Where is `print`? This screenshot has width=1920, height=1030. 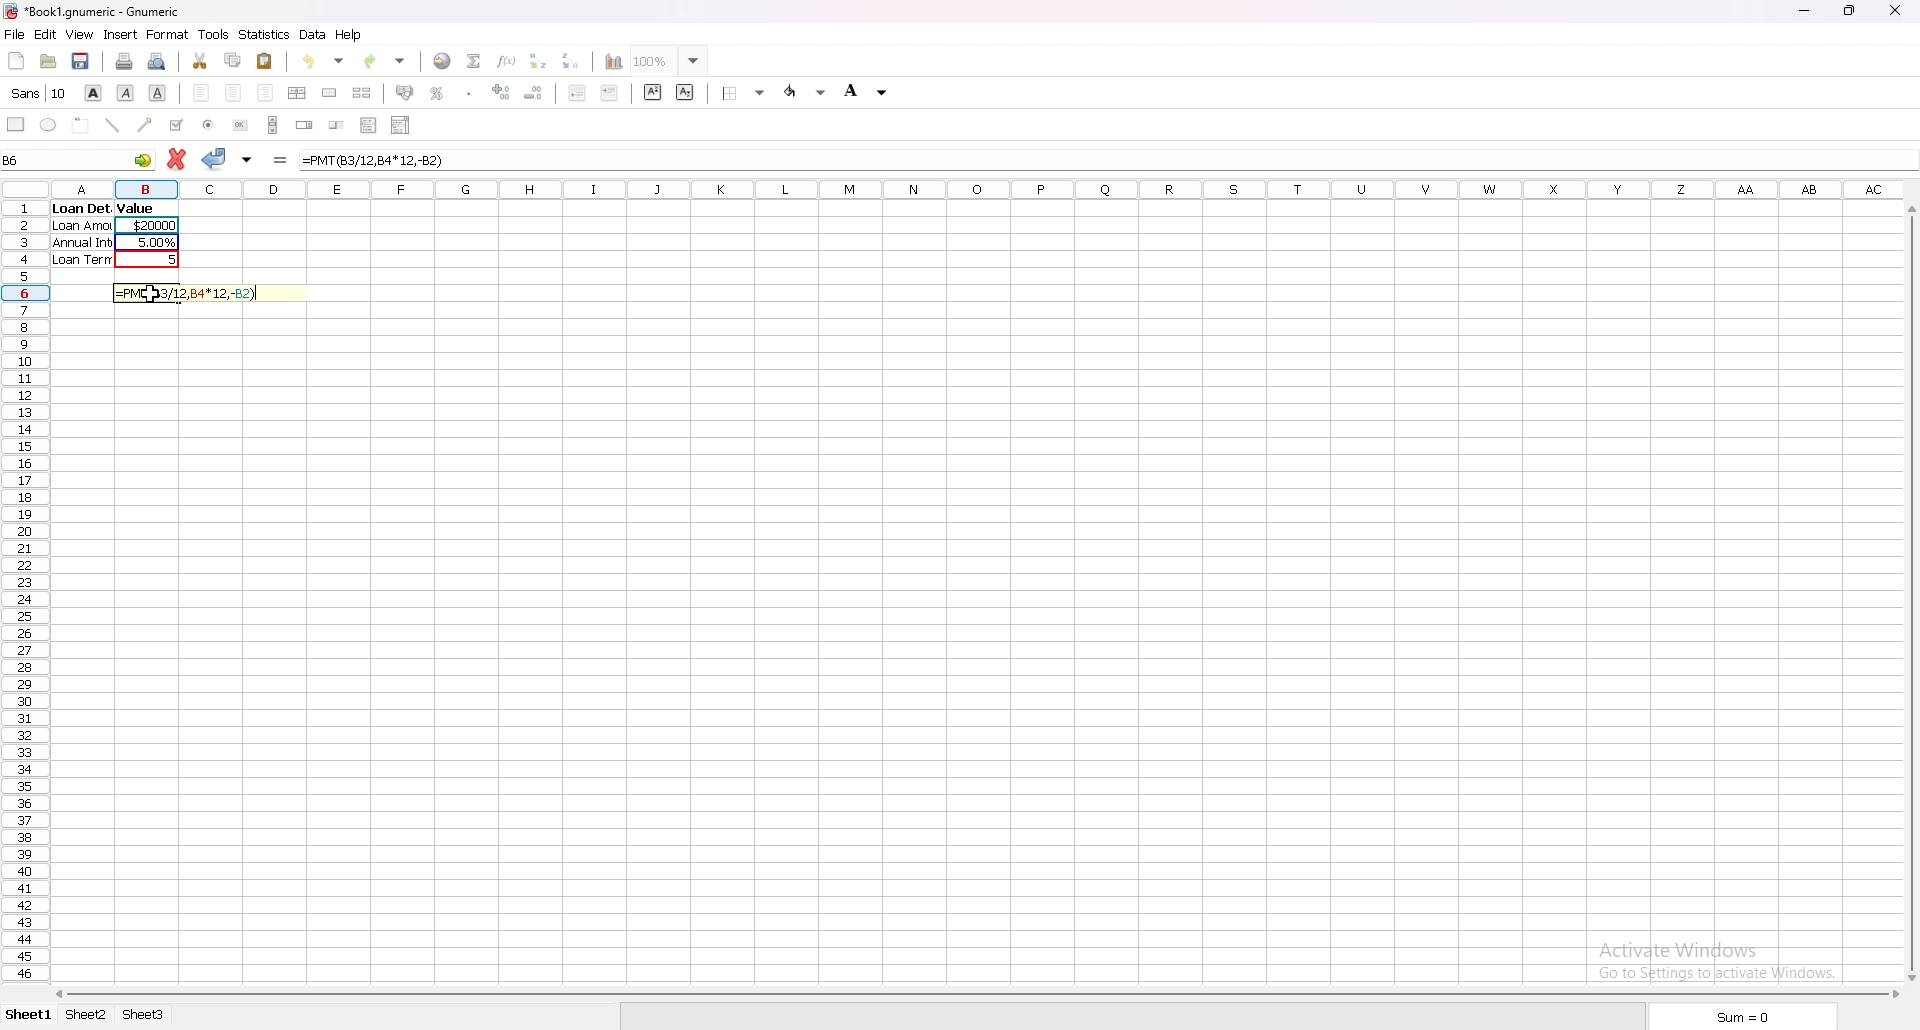
print is located at coordinates (126, 60).